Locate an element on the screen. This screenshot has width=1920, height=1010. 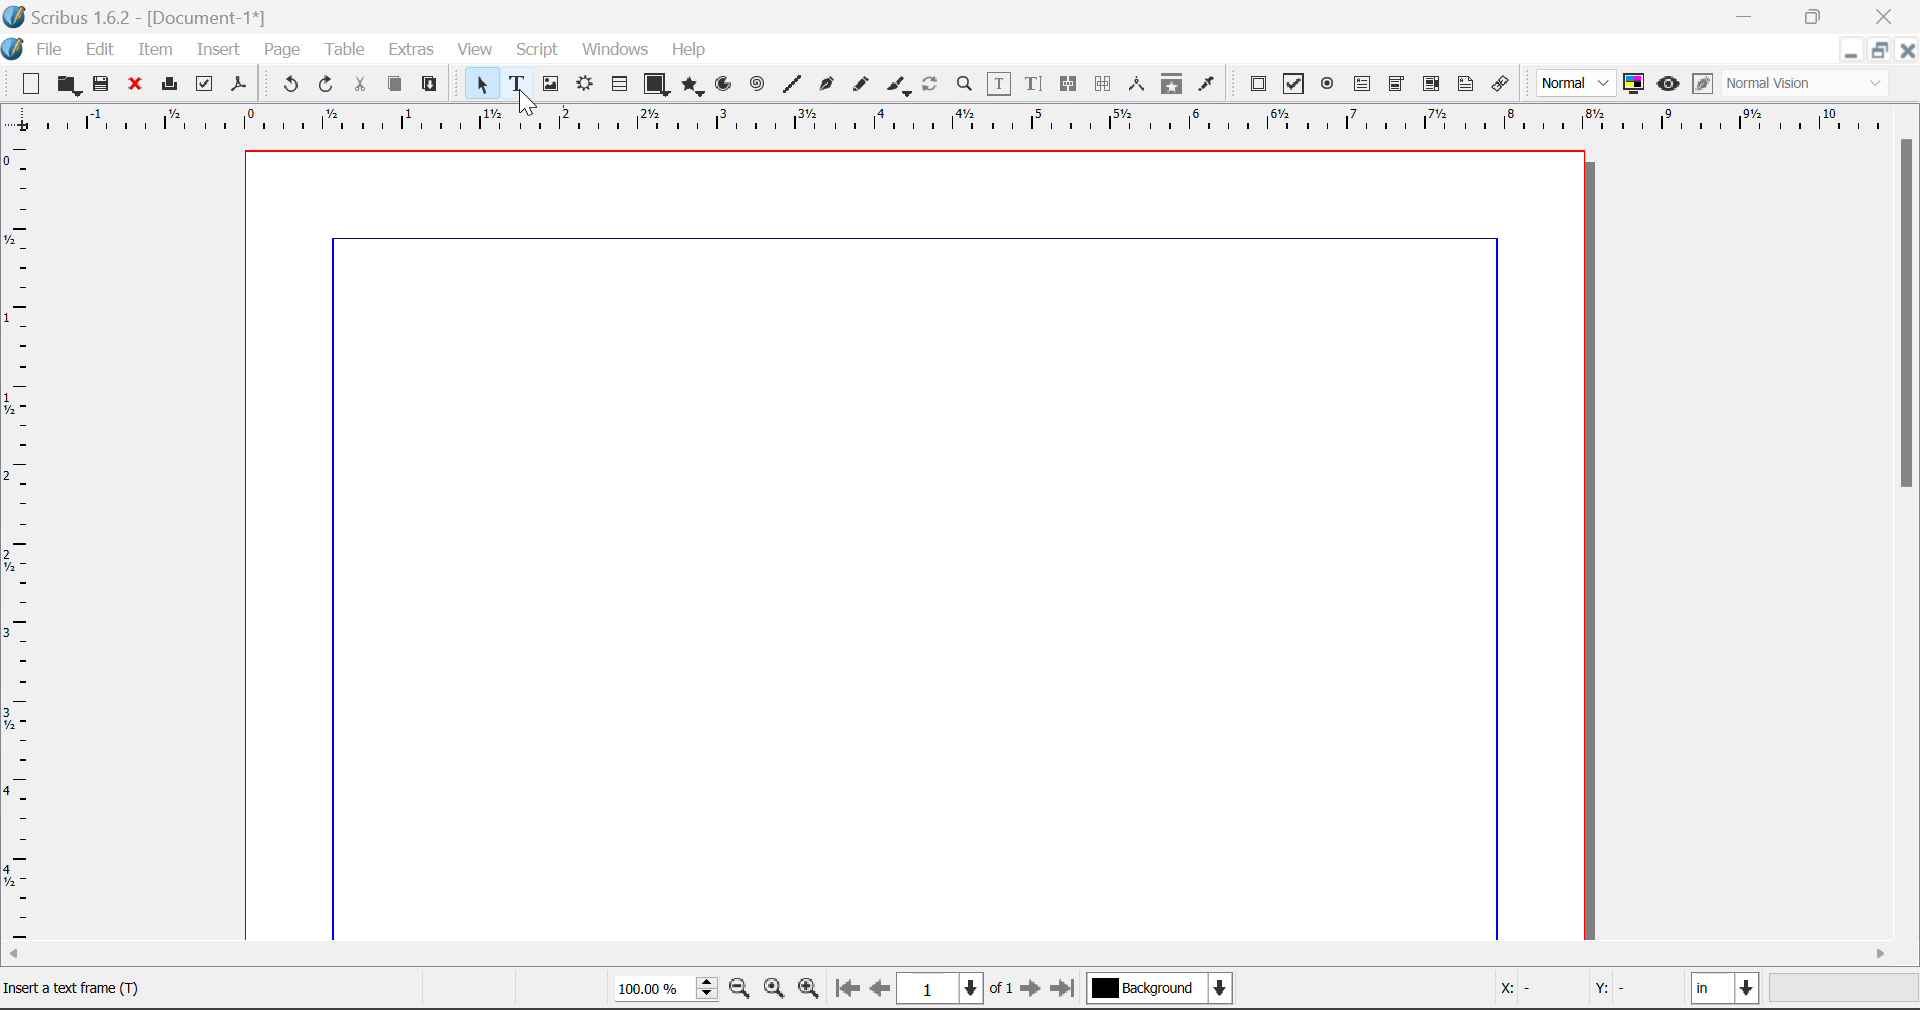
Background is located at coordinates (1160, 990).